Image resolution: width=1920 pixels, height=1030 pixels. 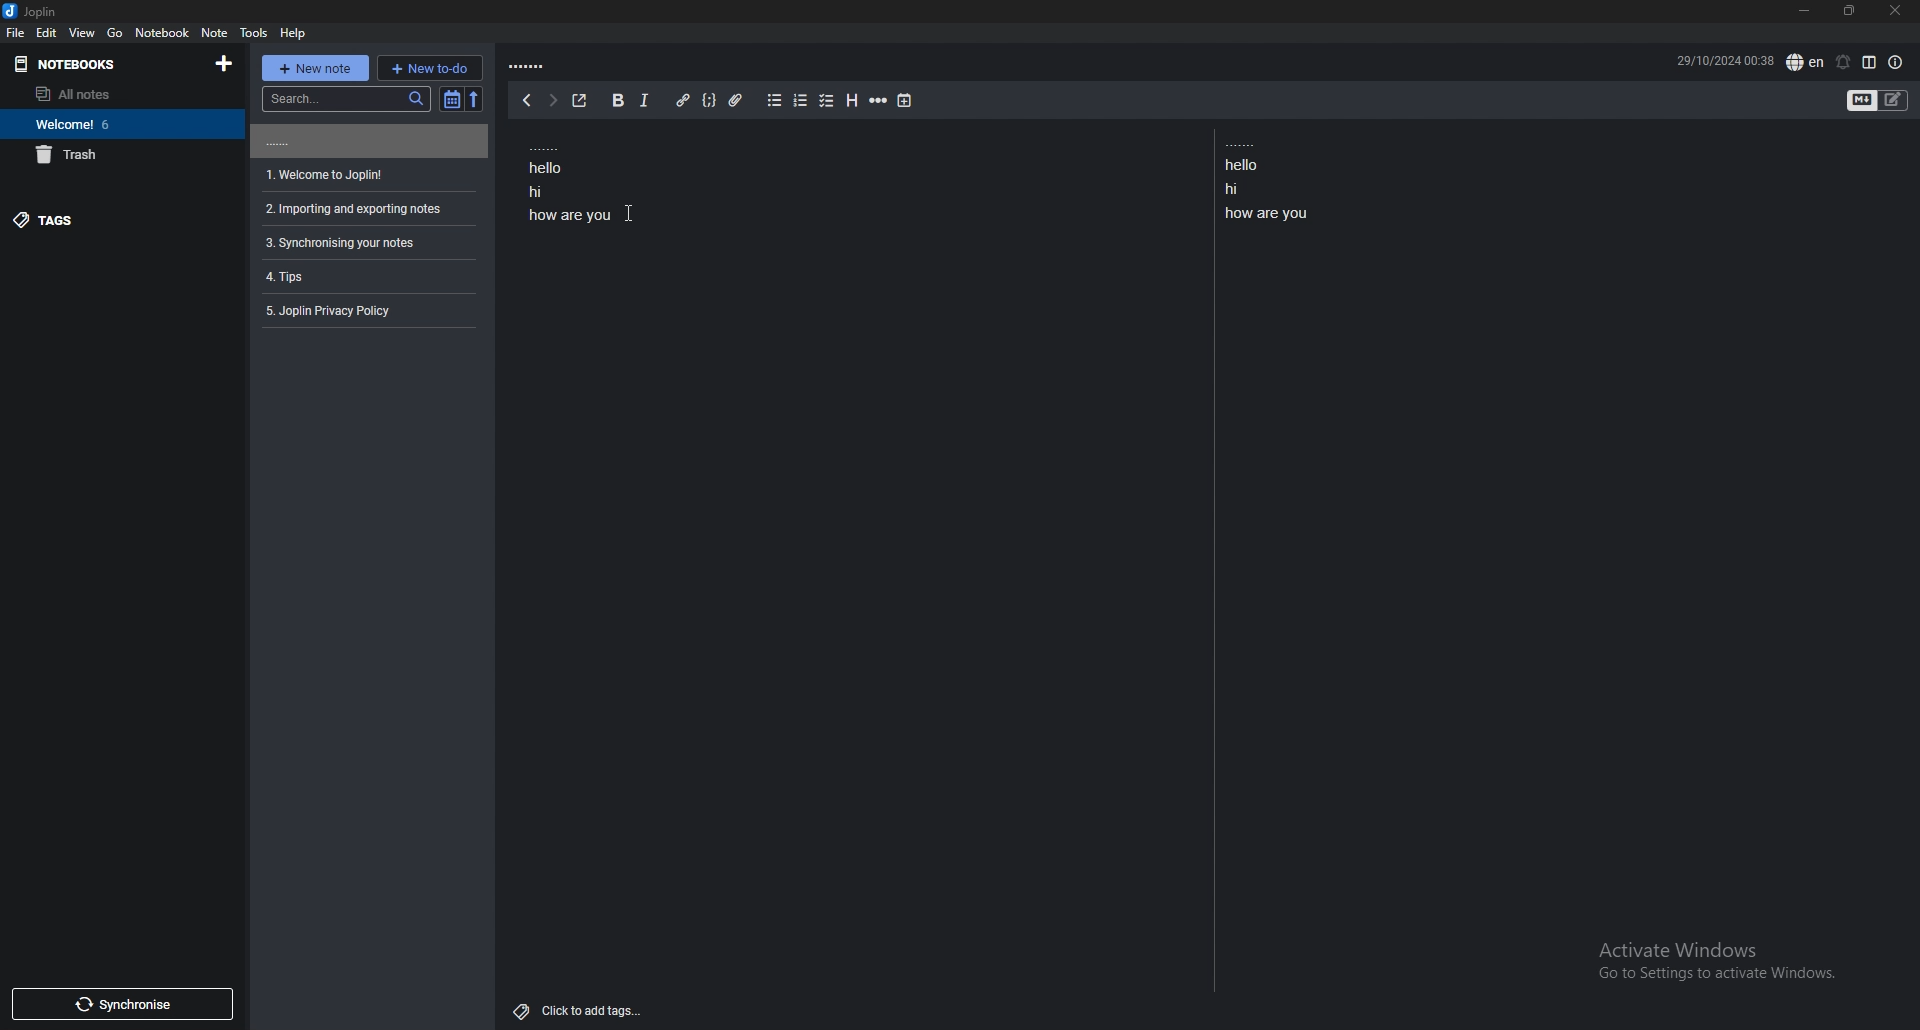 What do you see at coordinates (1275, 181) in the screenshot?
I see `note text` at bounding box center [1275, 181].